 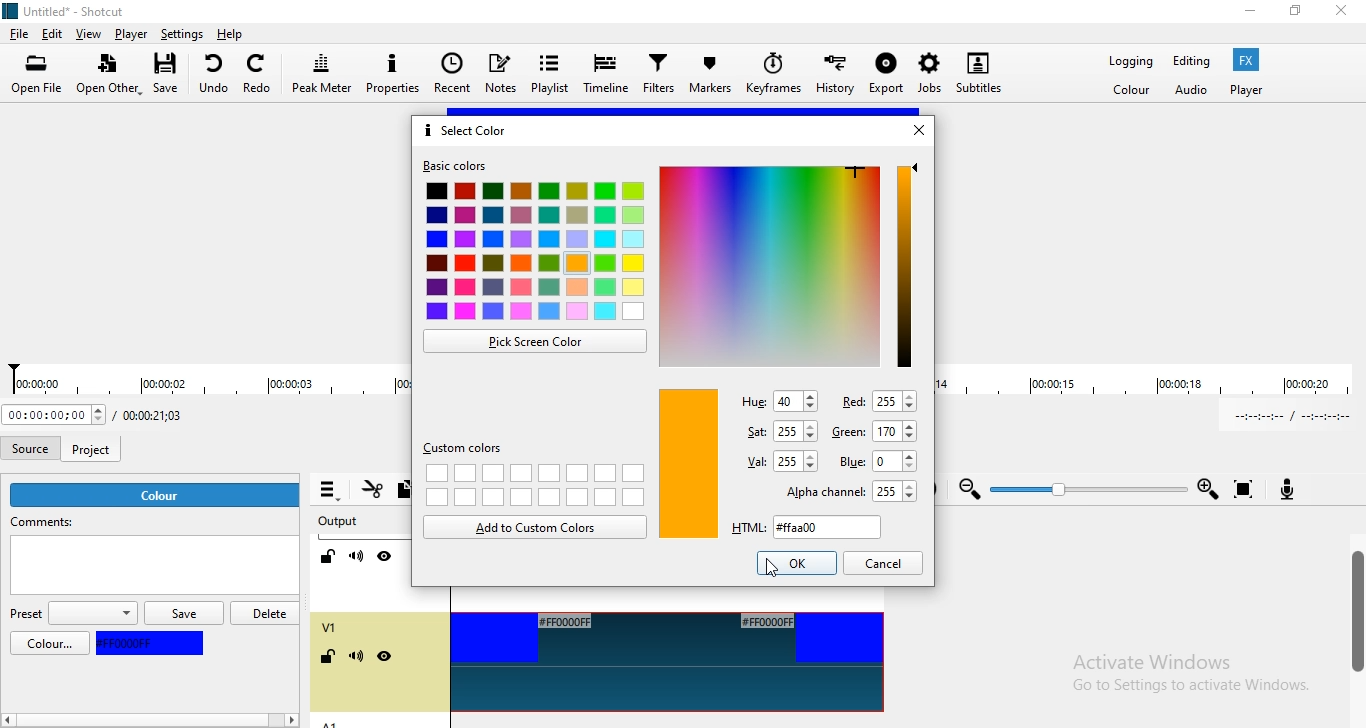 I want to click on Fx, so click(x=1245, y=60).